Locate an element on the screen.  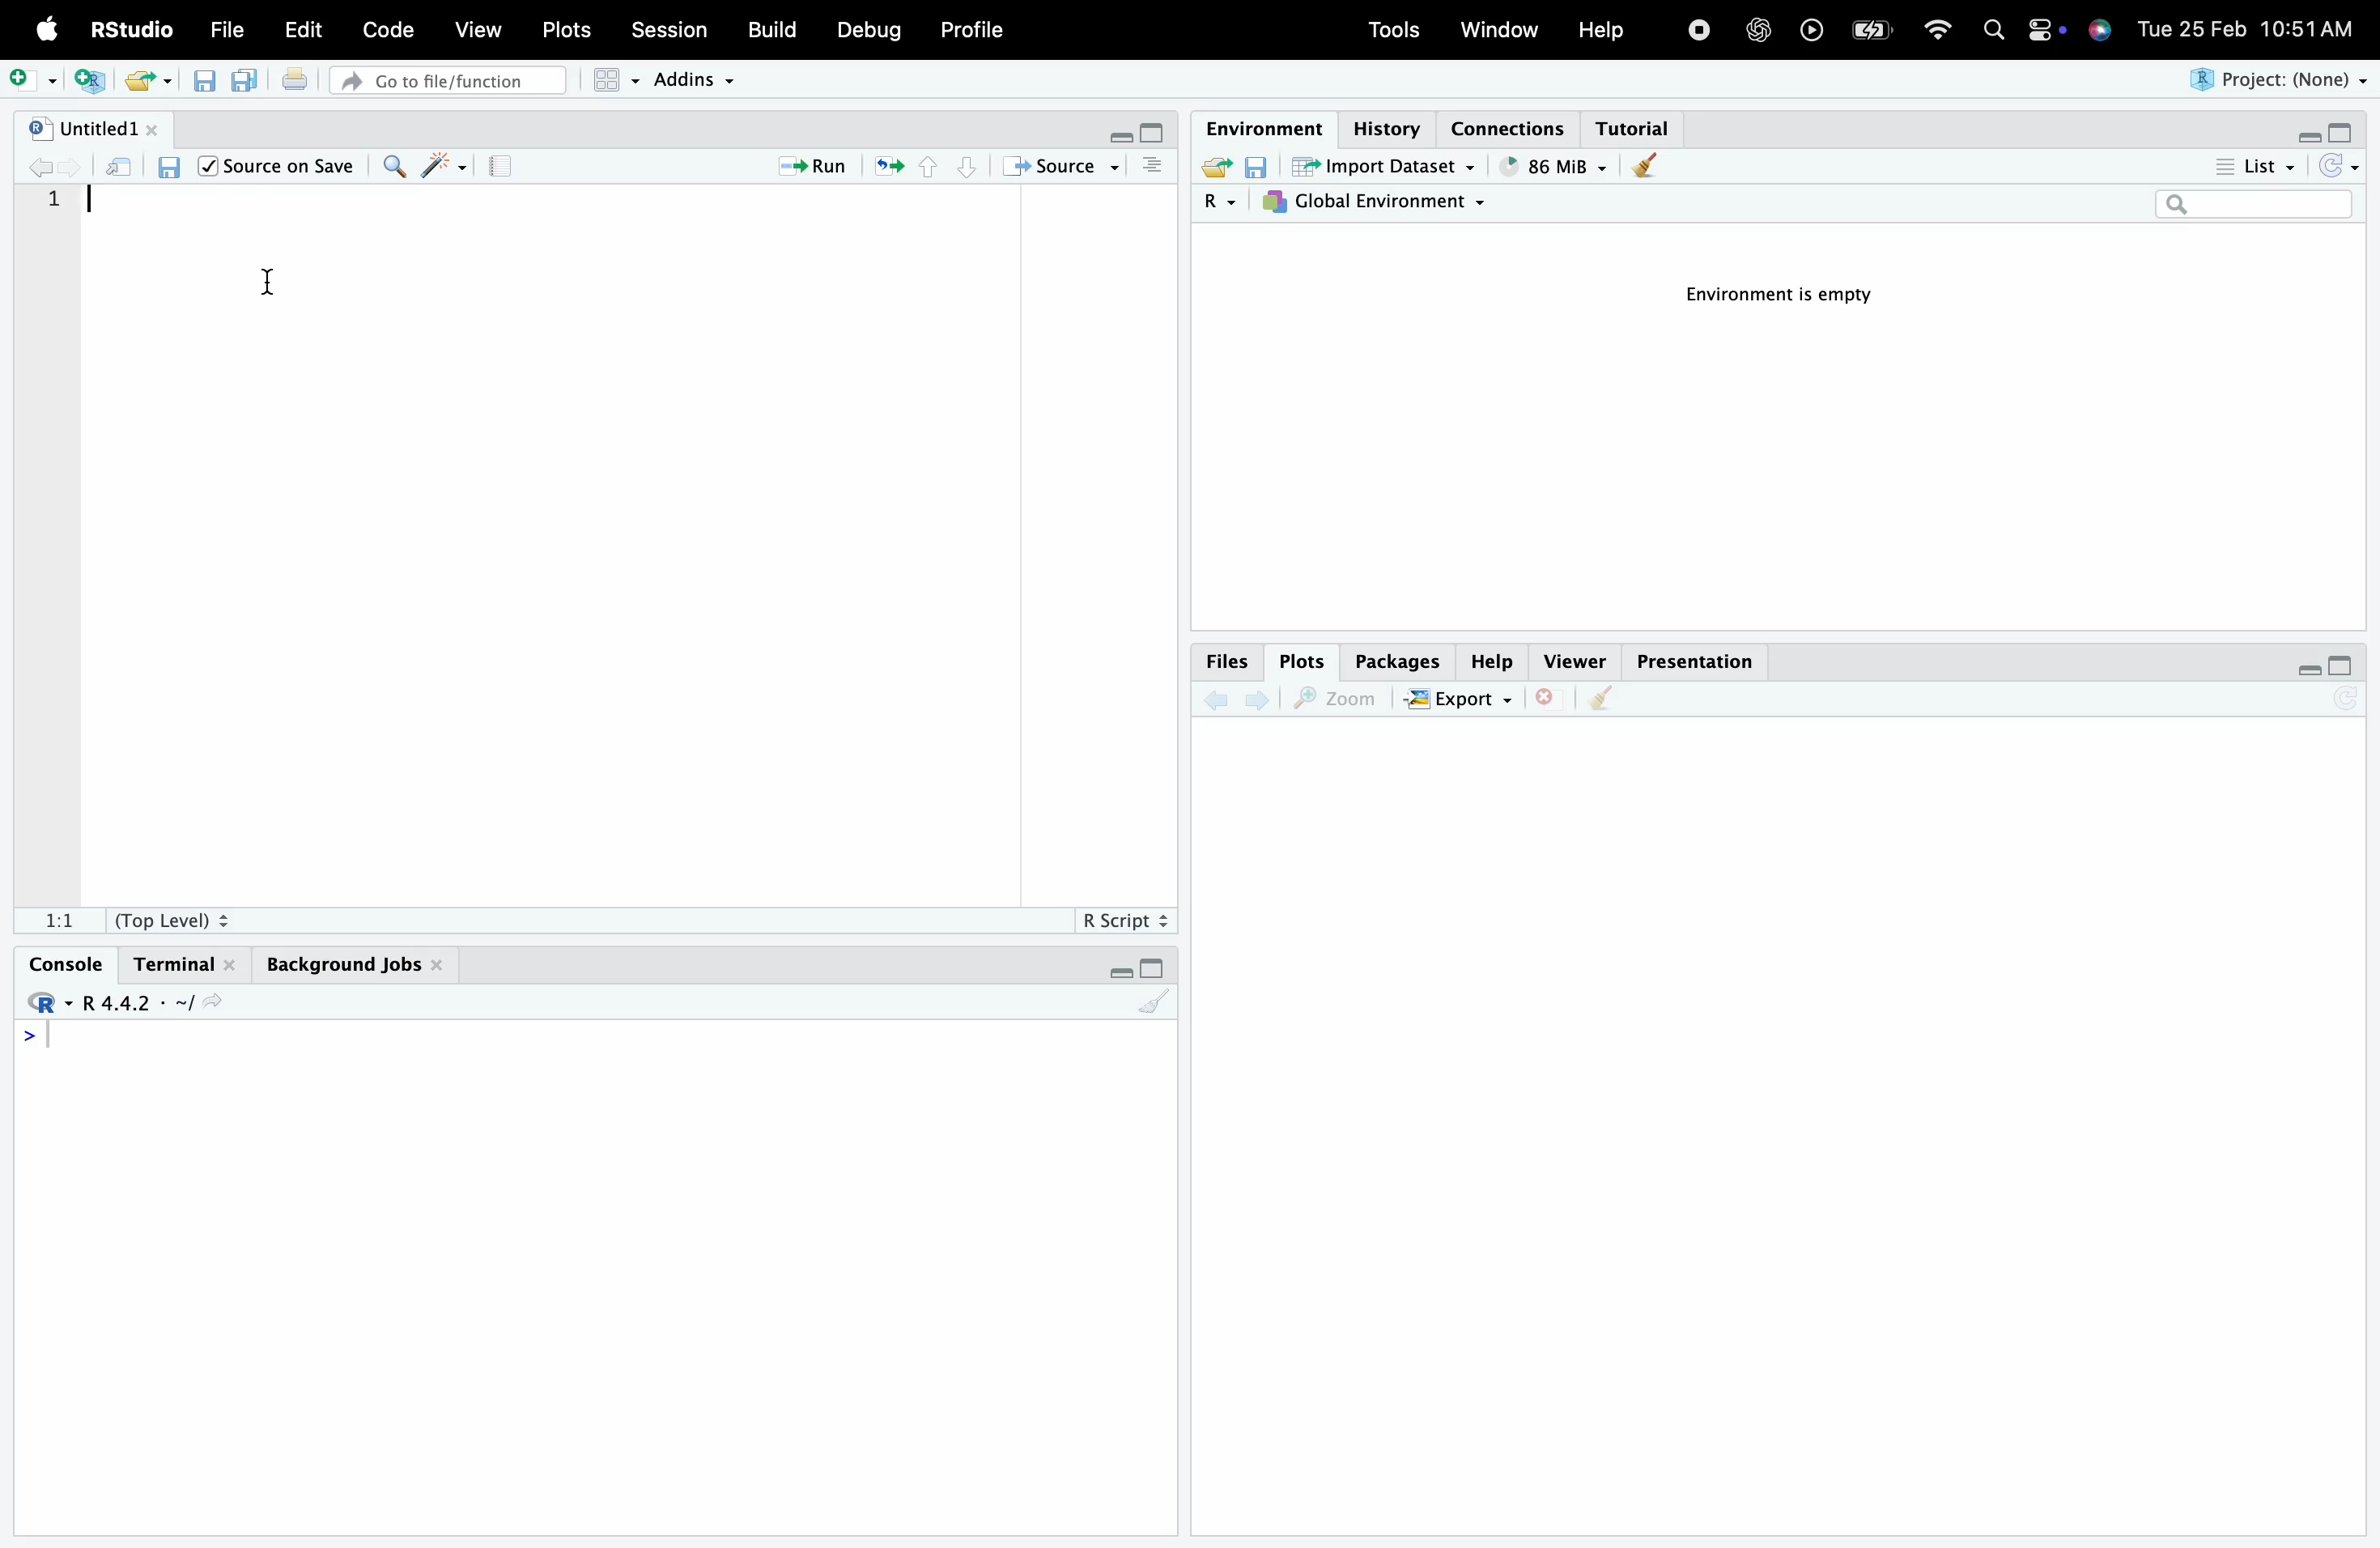
EXPORT is located at coordinates (1460, 699).